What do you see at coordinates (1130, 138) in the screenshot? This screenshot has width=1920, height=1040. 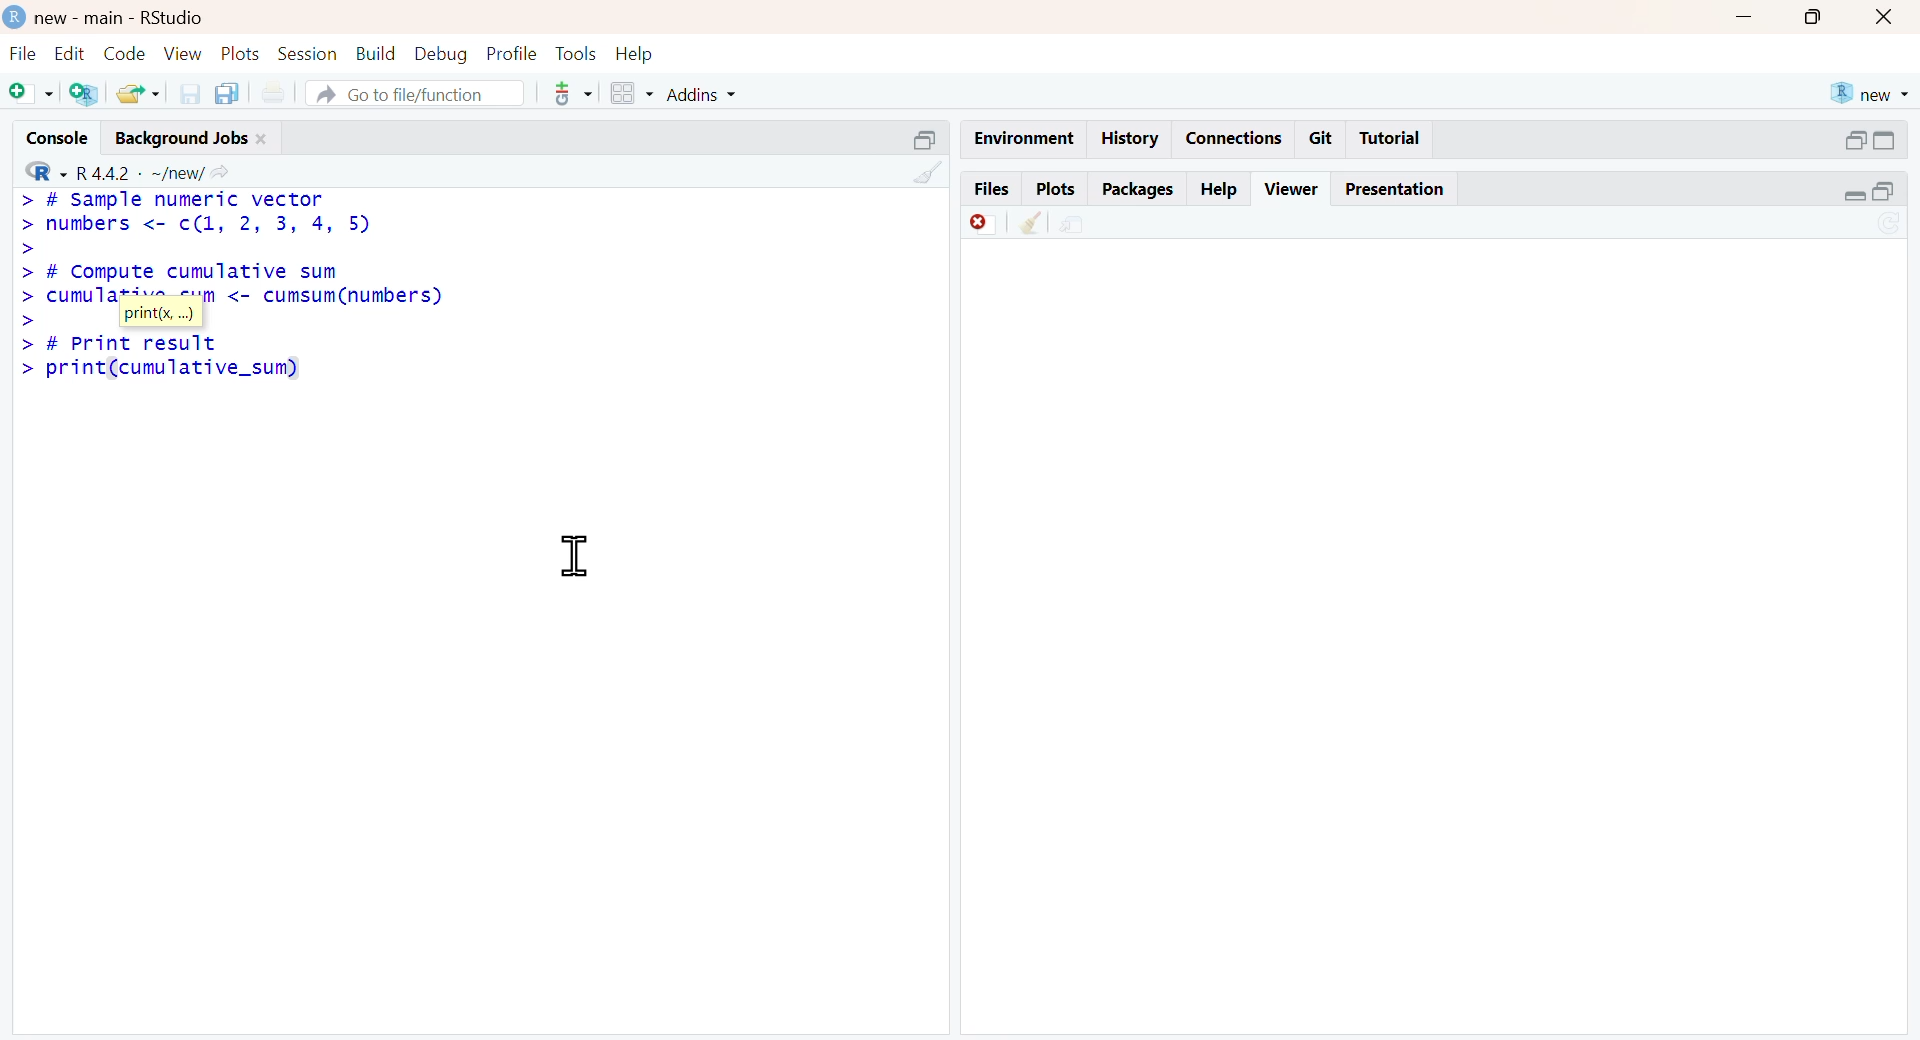 I see `History` at bounding box center [1130, 138].